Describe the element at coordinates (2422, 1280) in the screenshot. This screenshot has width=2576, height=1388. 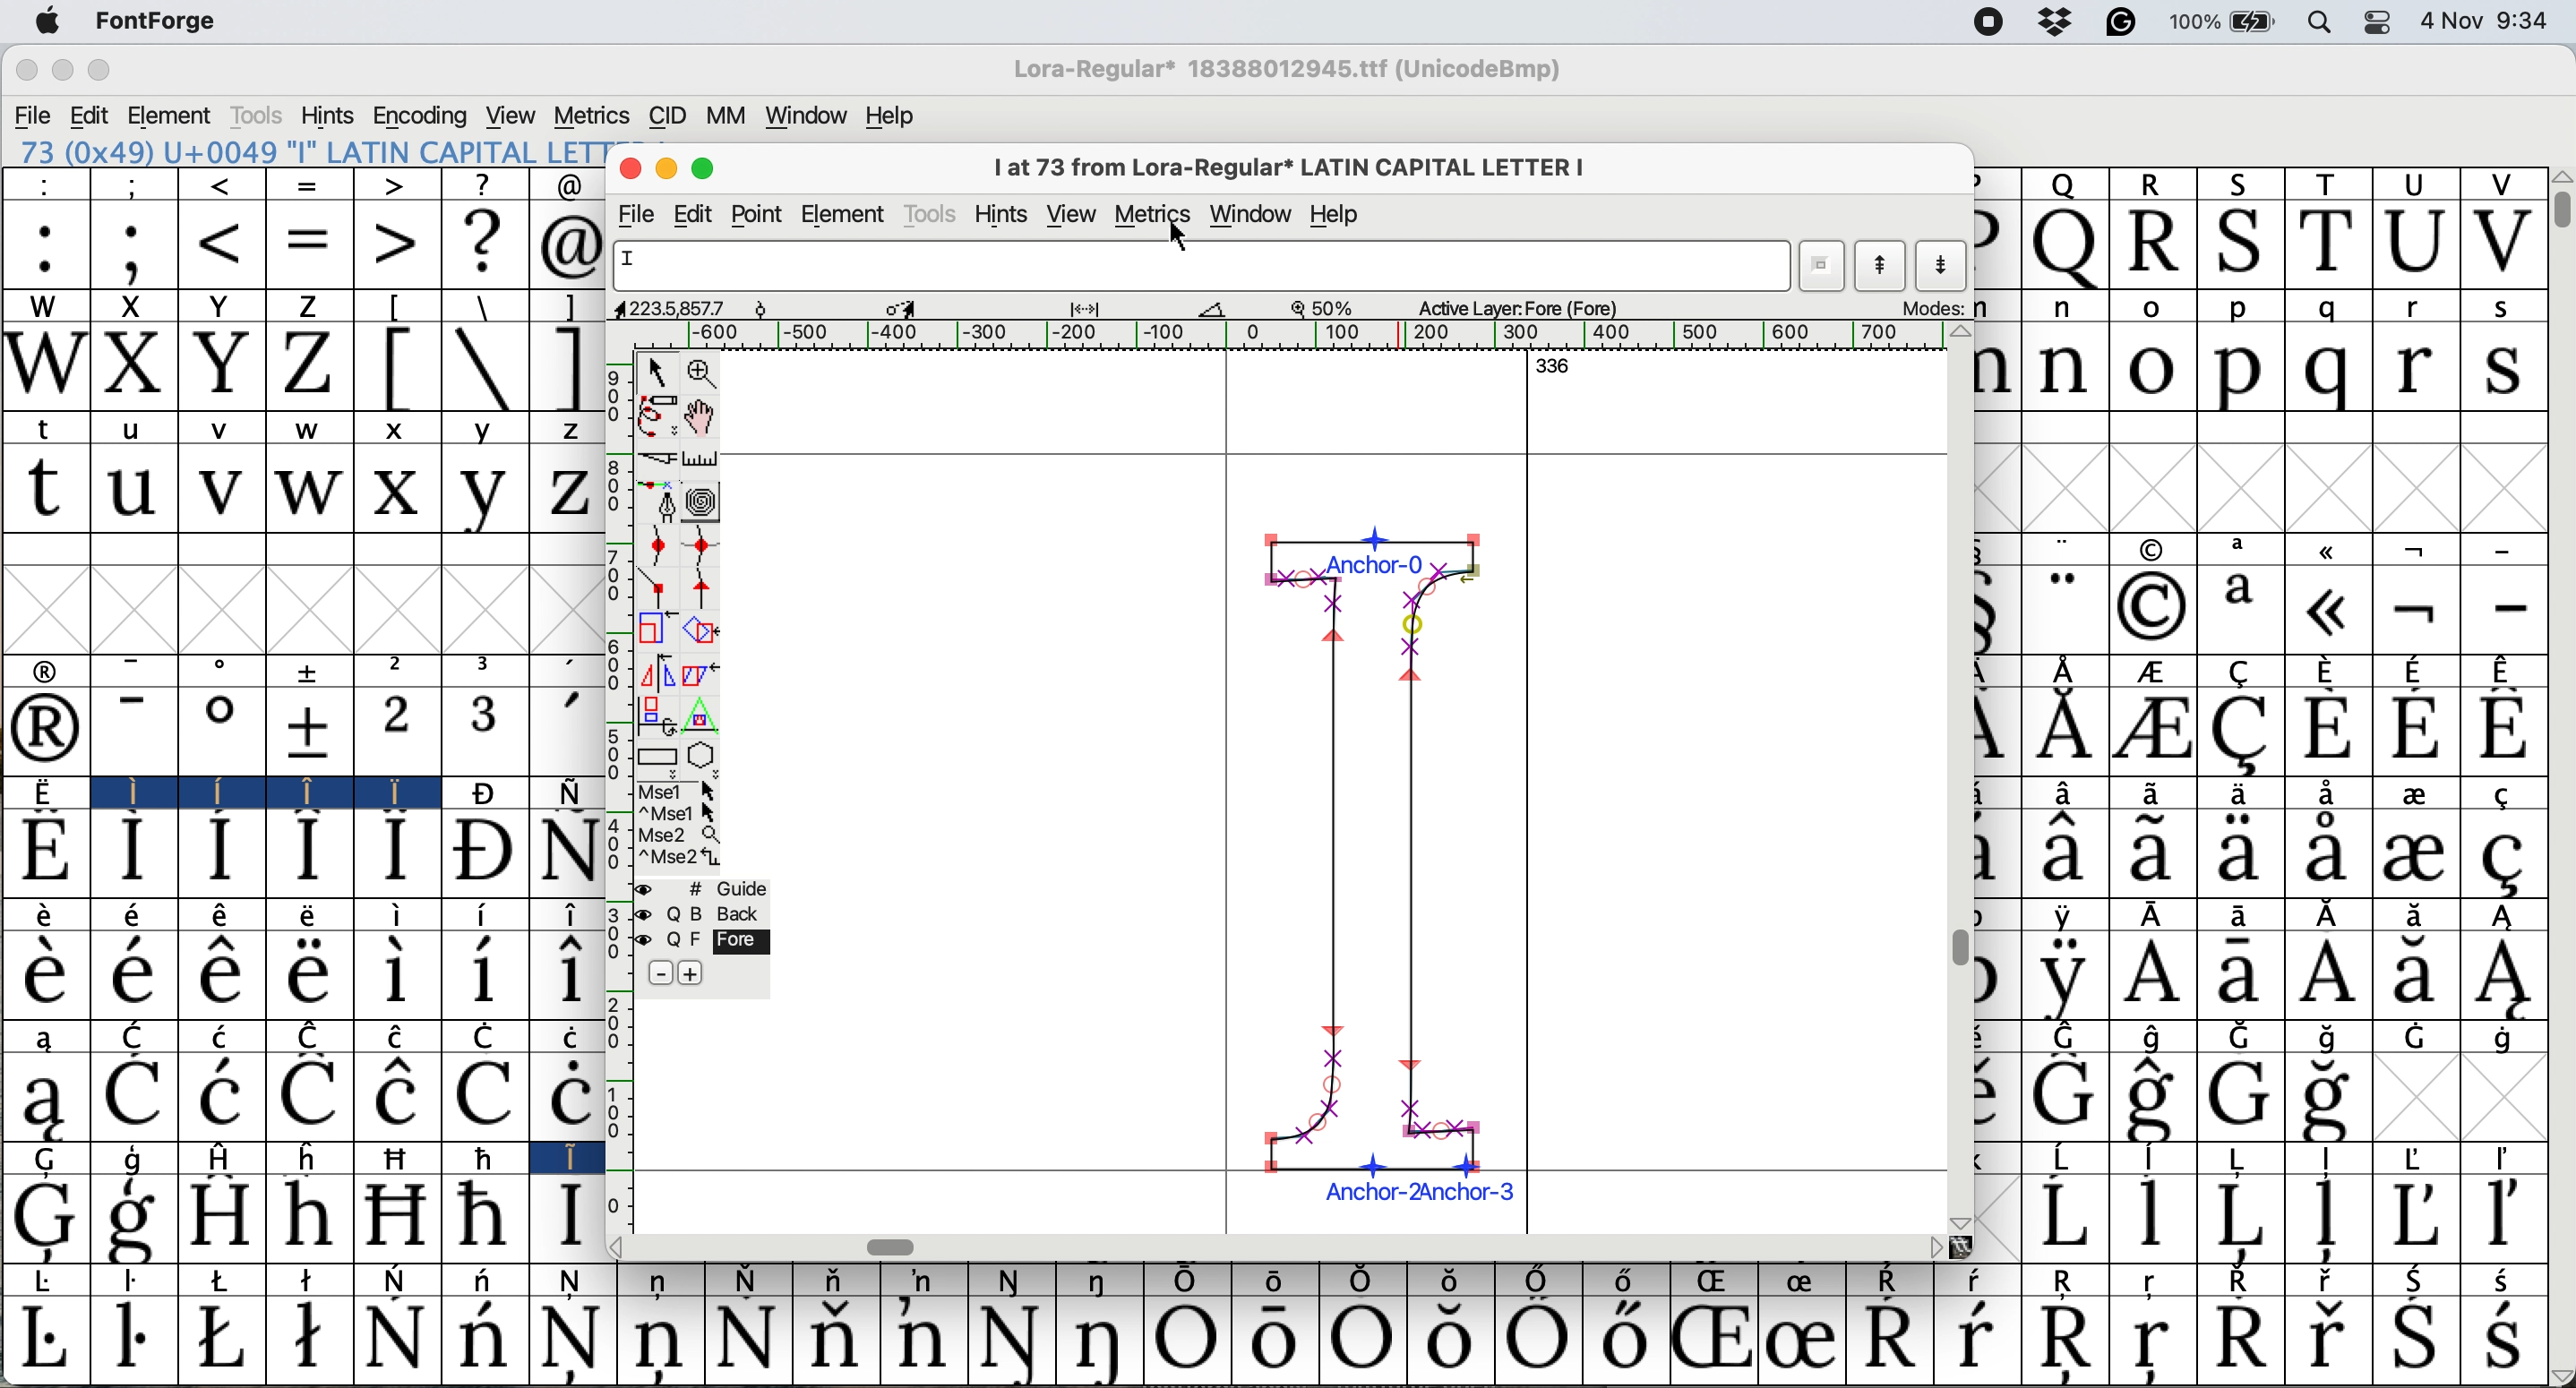
I see `Symbol` at that location.